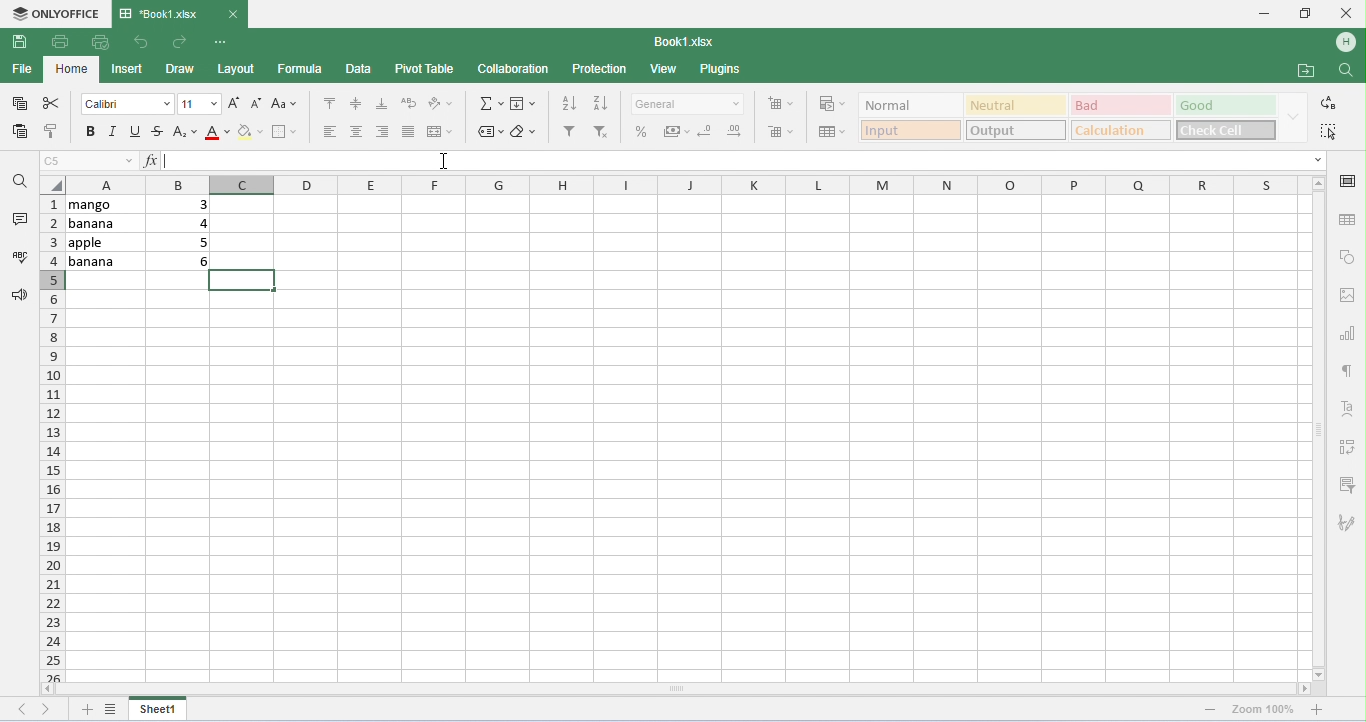  Describe the element at coordinates (663, 70) in the screenshot. I see `view` at that location.